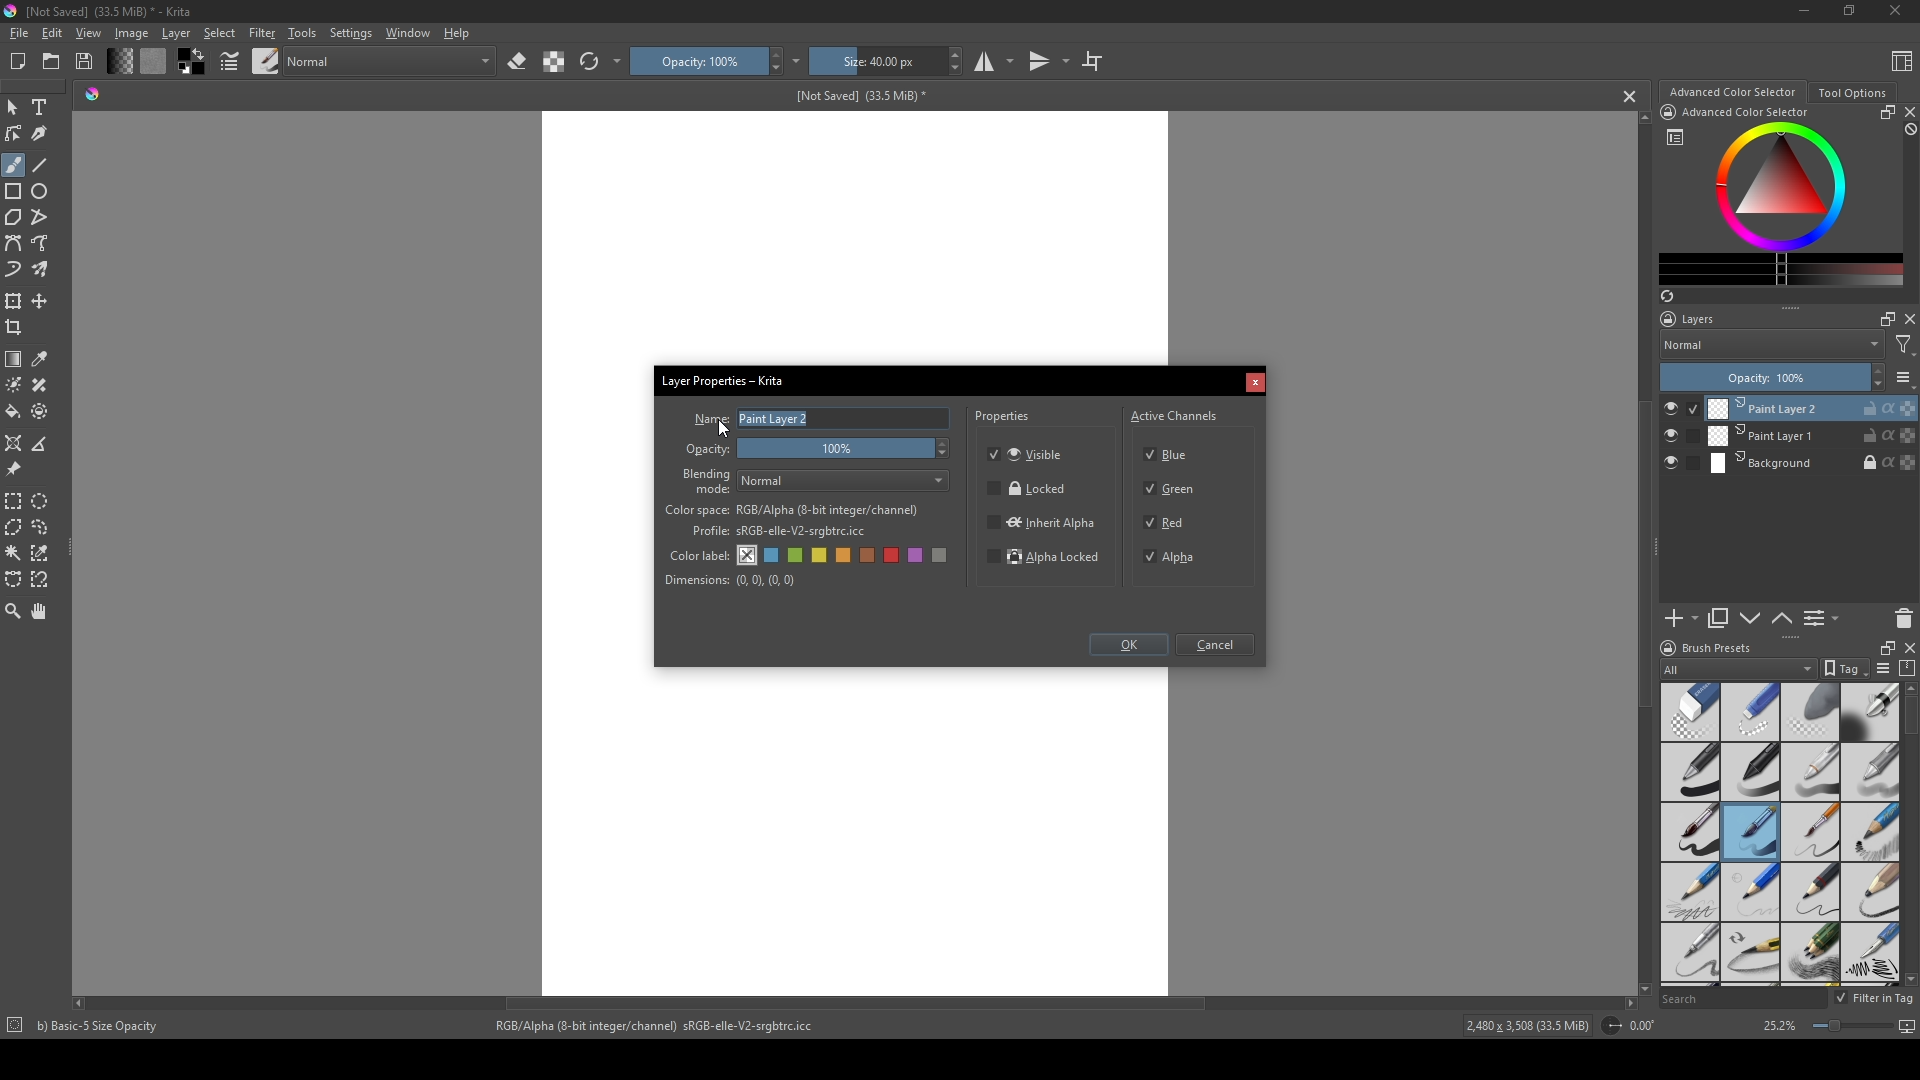 This screenshot has width=1920, height=1080. Describe the element at coordinates (42, 270) in the screenshot. I see `multibrush` at that location.